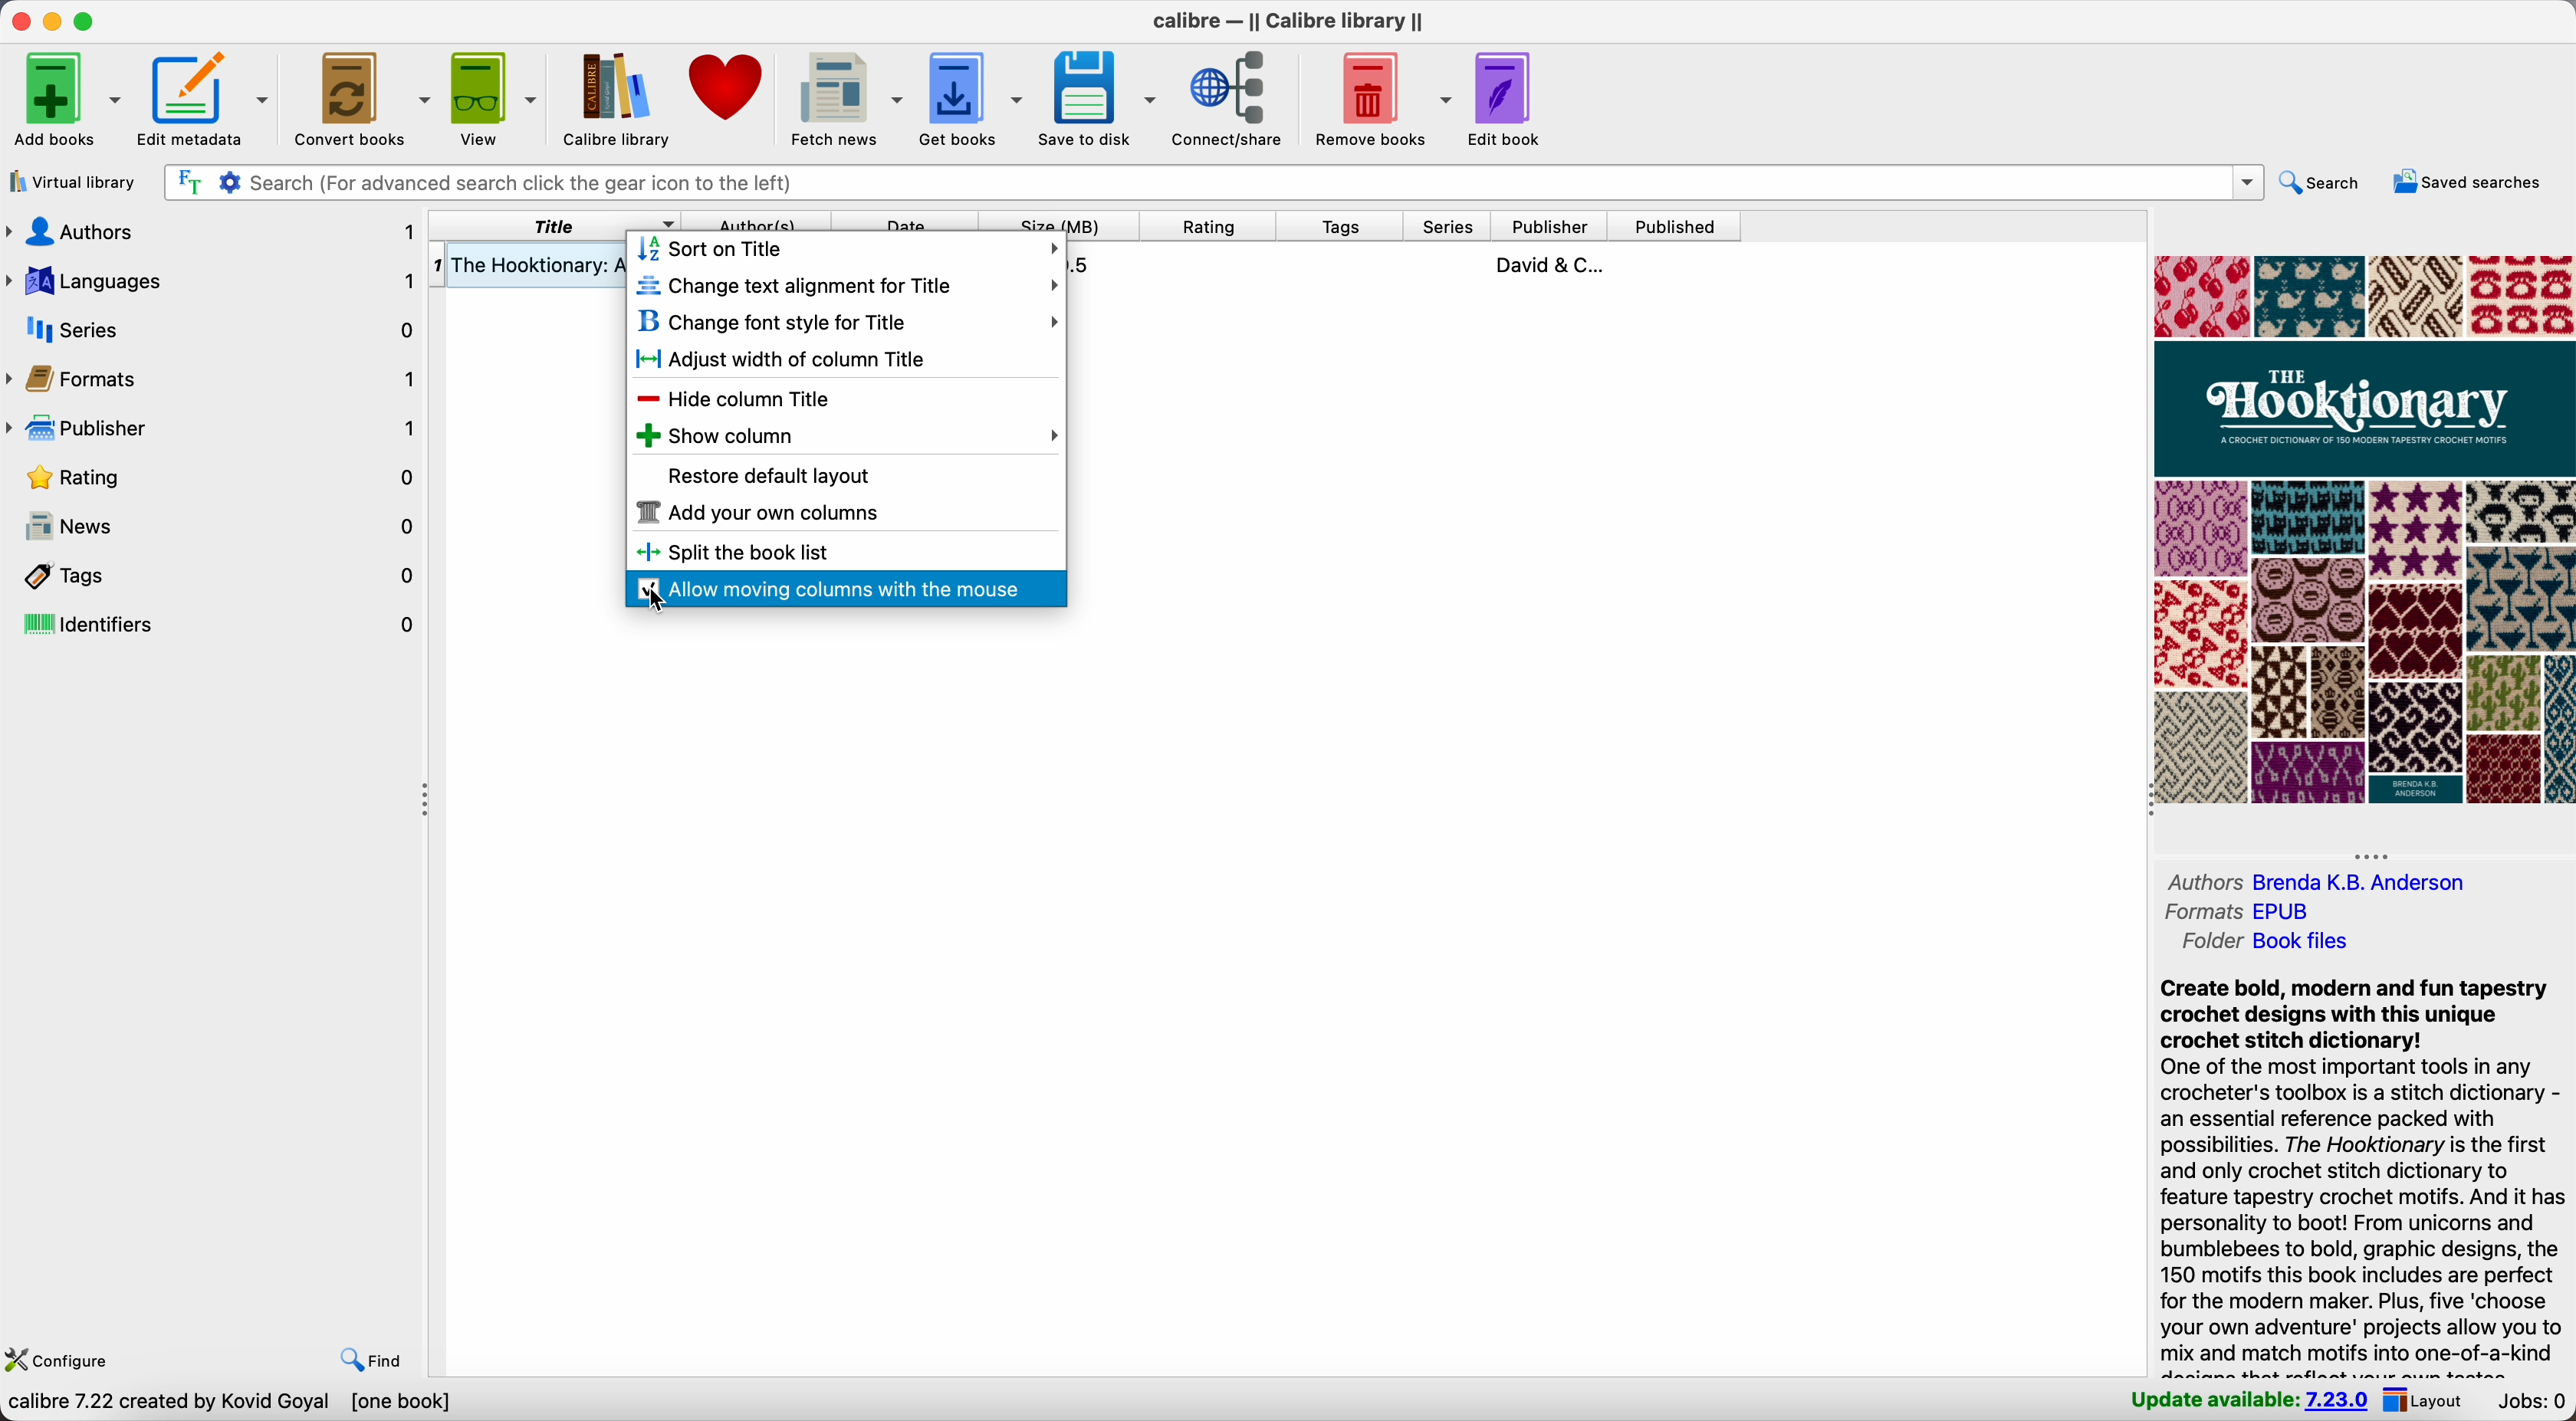  What do you see at coordinates (216, 478) in the screenshot?
I see `rating` at bounding box center [216, 478].